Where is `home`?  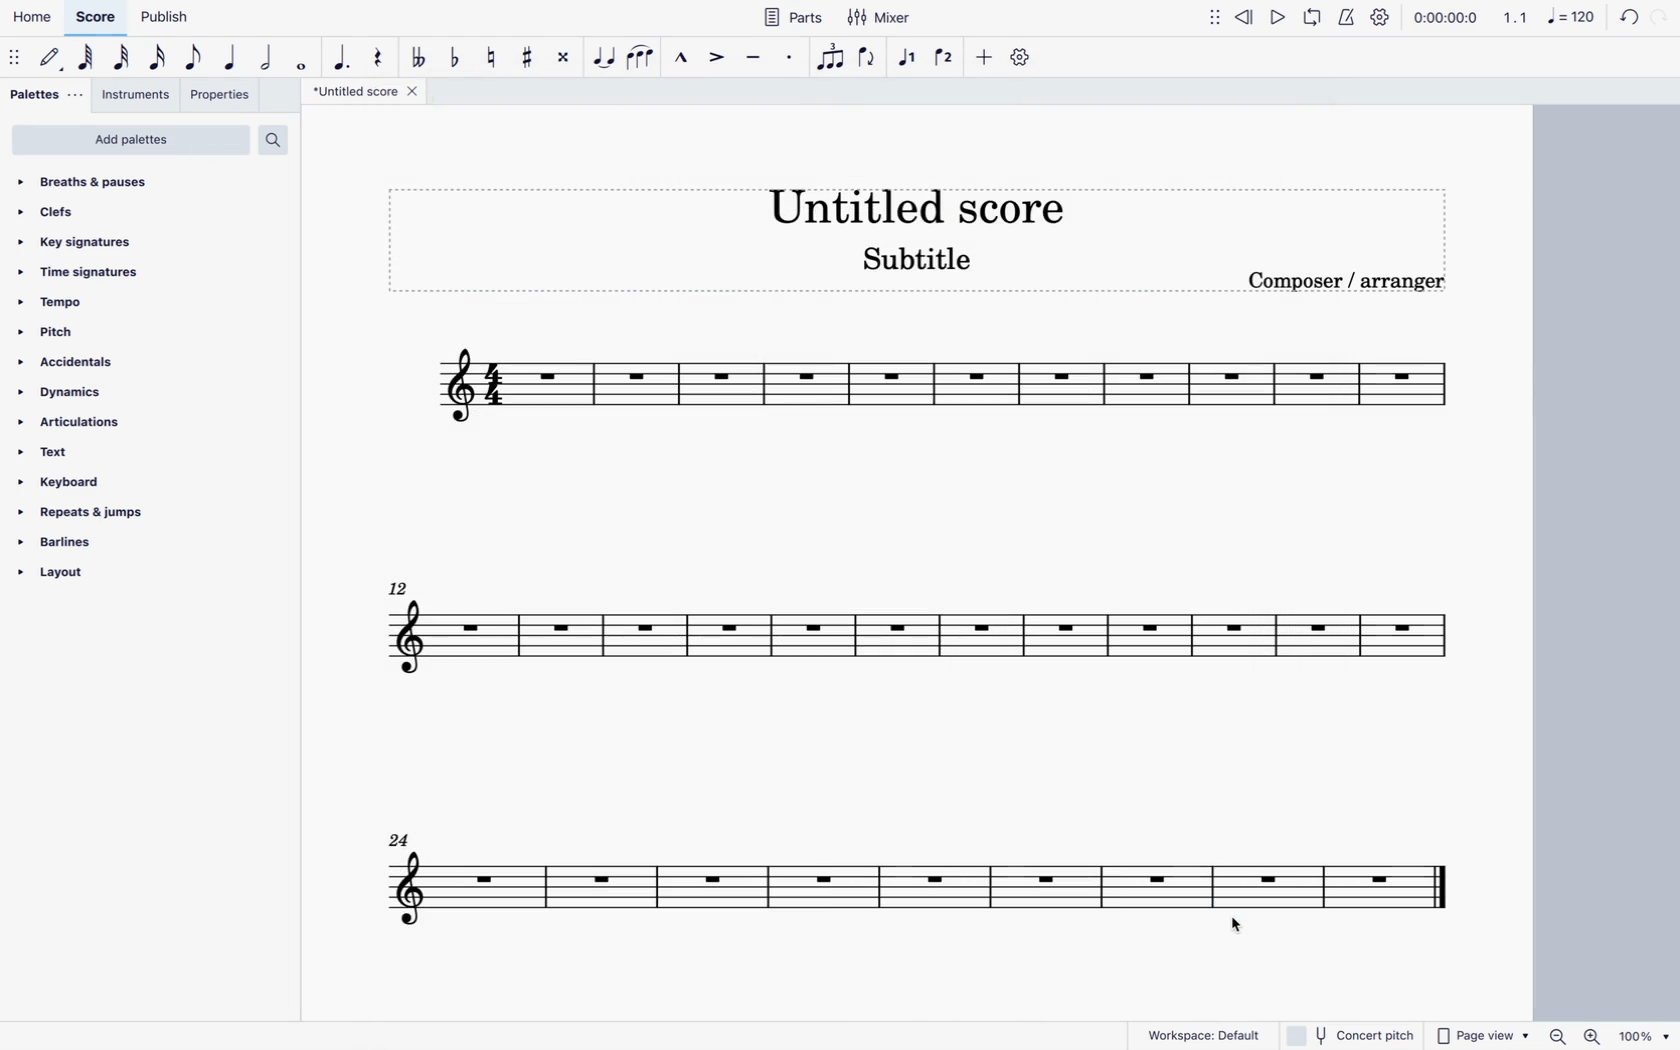
home is located at coordinates (33, 17).